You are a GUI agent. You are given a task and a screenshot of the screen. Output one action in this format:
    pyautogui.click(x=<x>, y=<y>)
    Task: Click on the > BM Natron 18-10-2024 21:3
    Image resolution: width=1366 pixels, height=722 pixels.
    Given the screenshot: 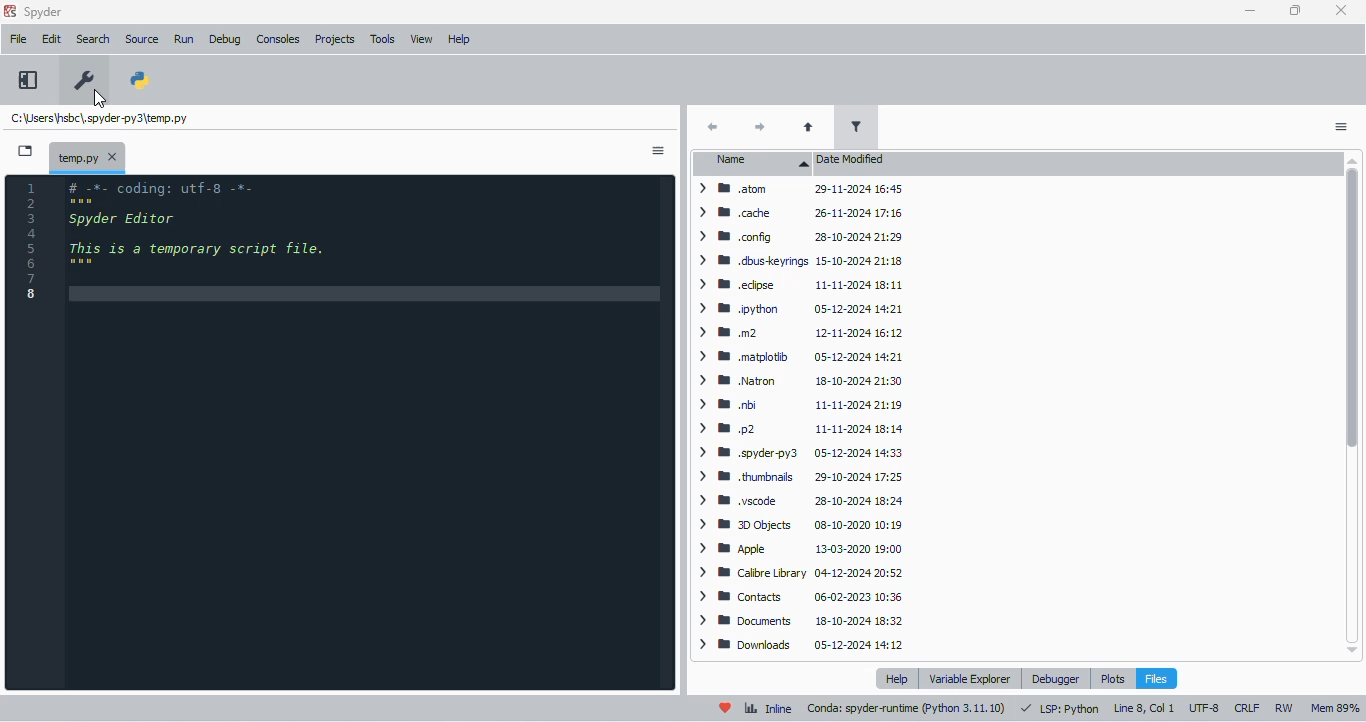 What is the action you would take?
    pyautogui.click(x=796, y=381)
    